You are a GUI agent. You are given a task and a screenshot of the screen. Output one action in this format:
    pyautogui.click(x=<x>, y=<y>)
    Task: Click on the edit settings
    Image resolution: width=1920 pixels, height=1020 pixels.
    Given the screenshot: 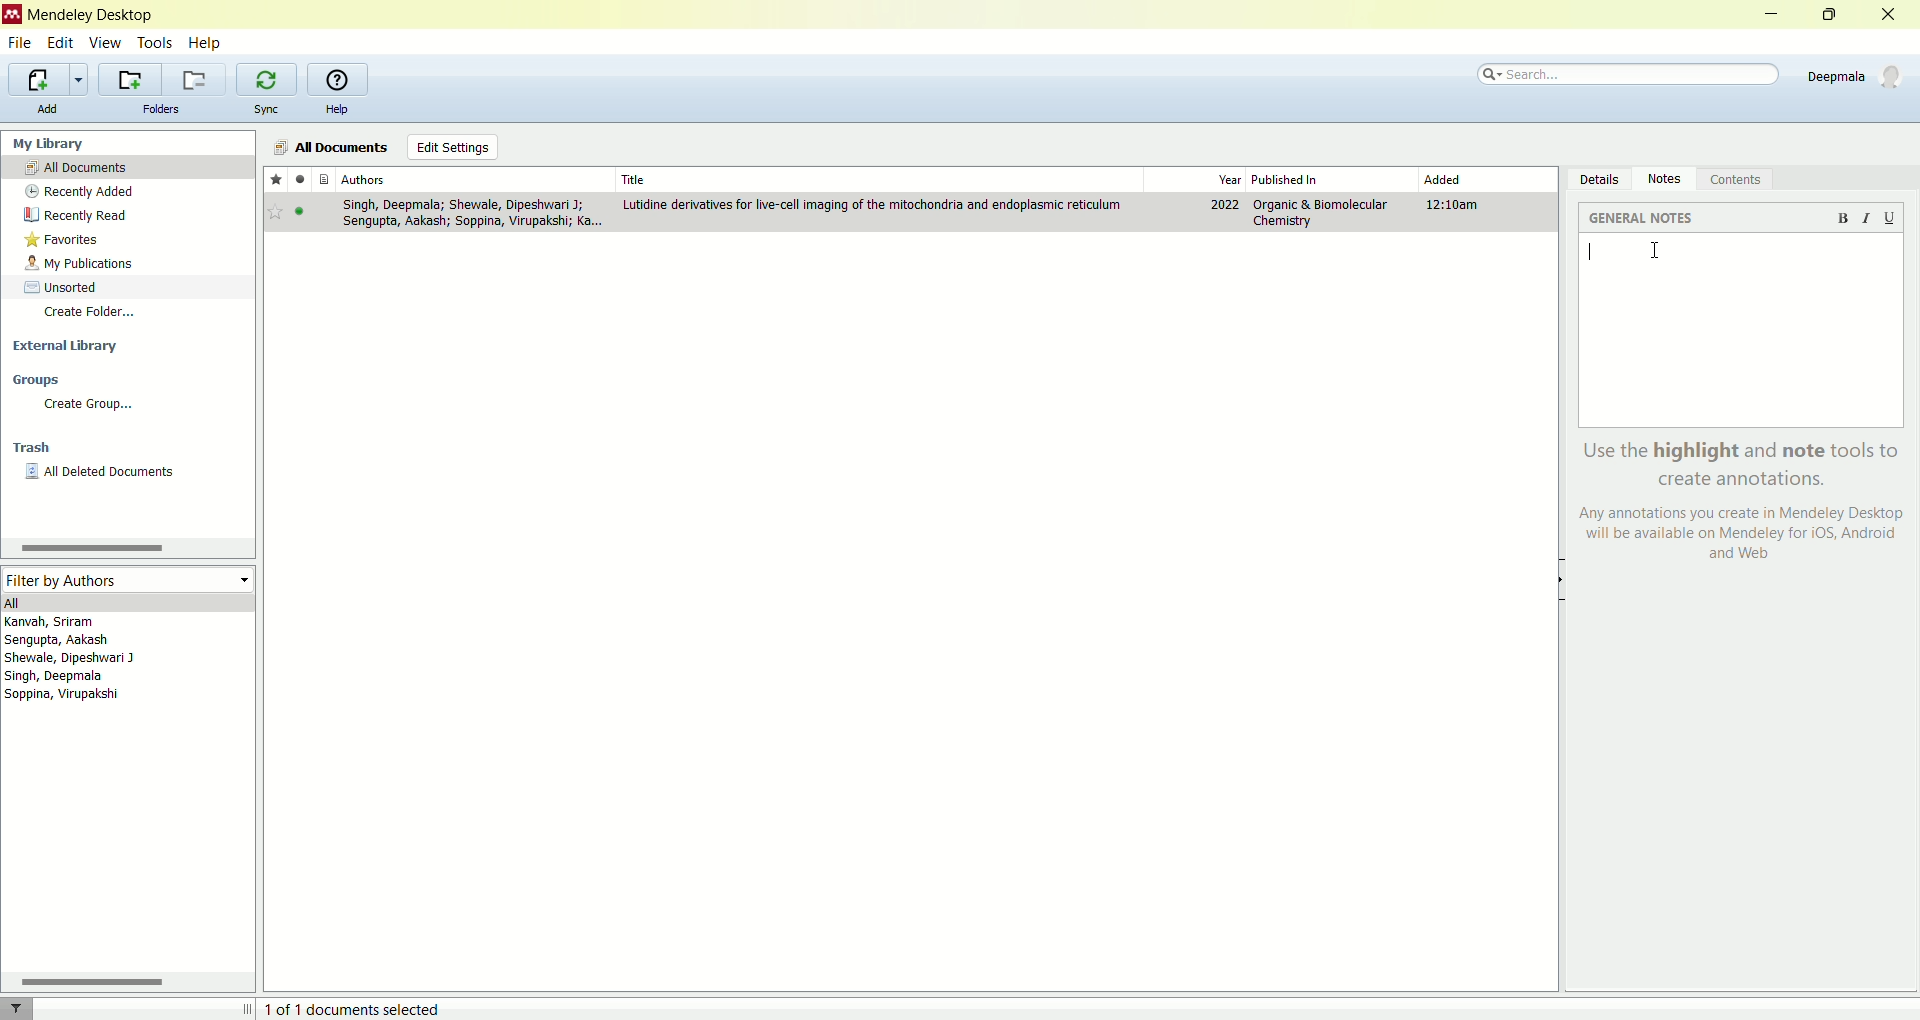 What is the action you would take?
    pyautogui.click(x=451, y=147)
    